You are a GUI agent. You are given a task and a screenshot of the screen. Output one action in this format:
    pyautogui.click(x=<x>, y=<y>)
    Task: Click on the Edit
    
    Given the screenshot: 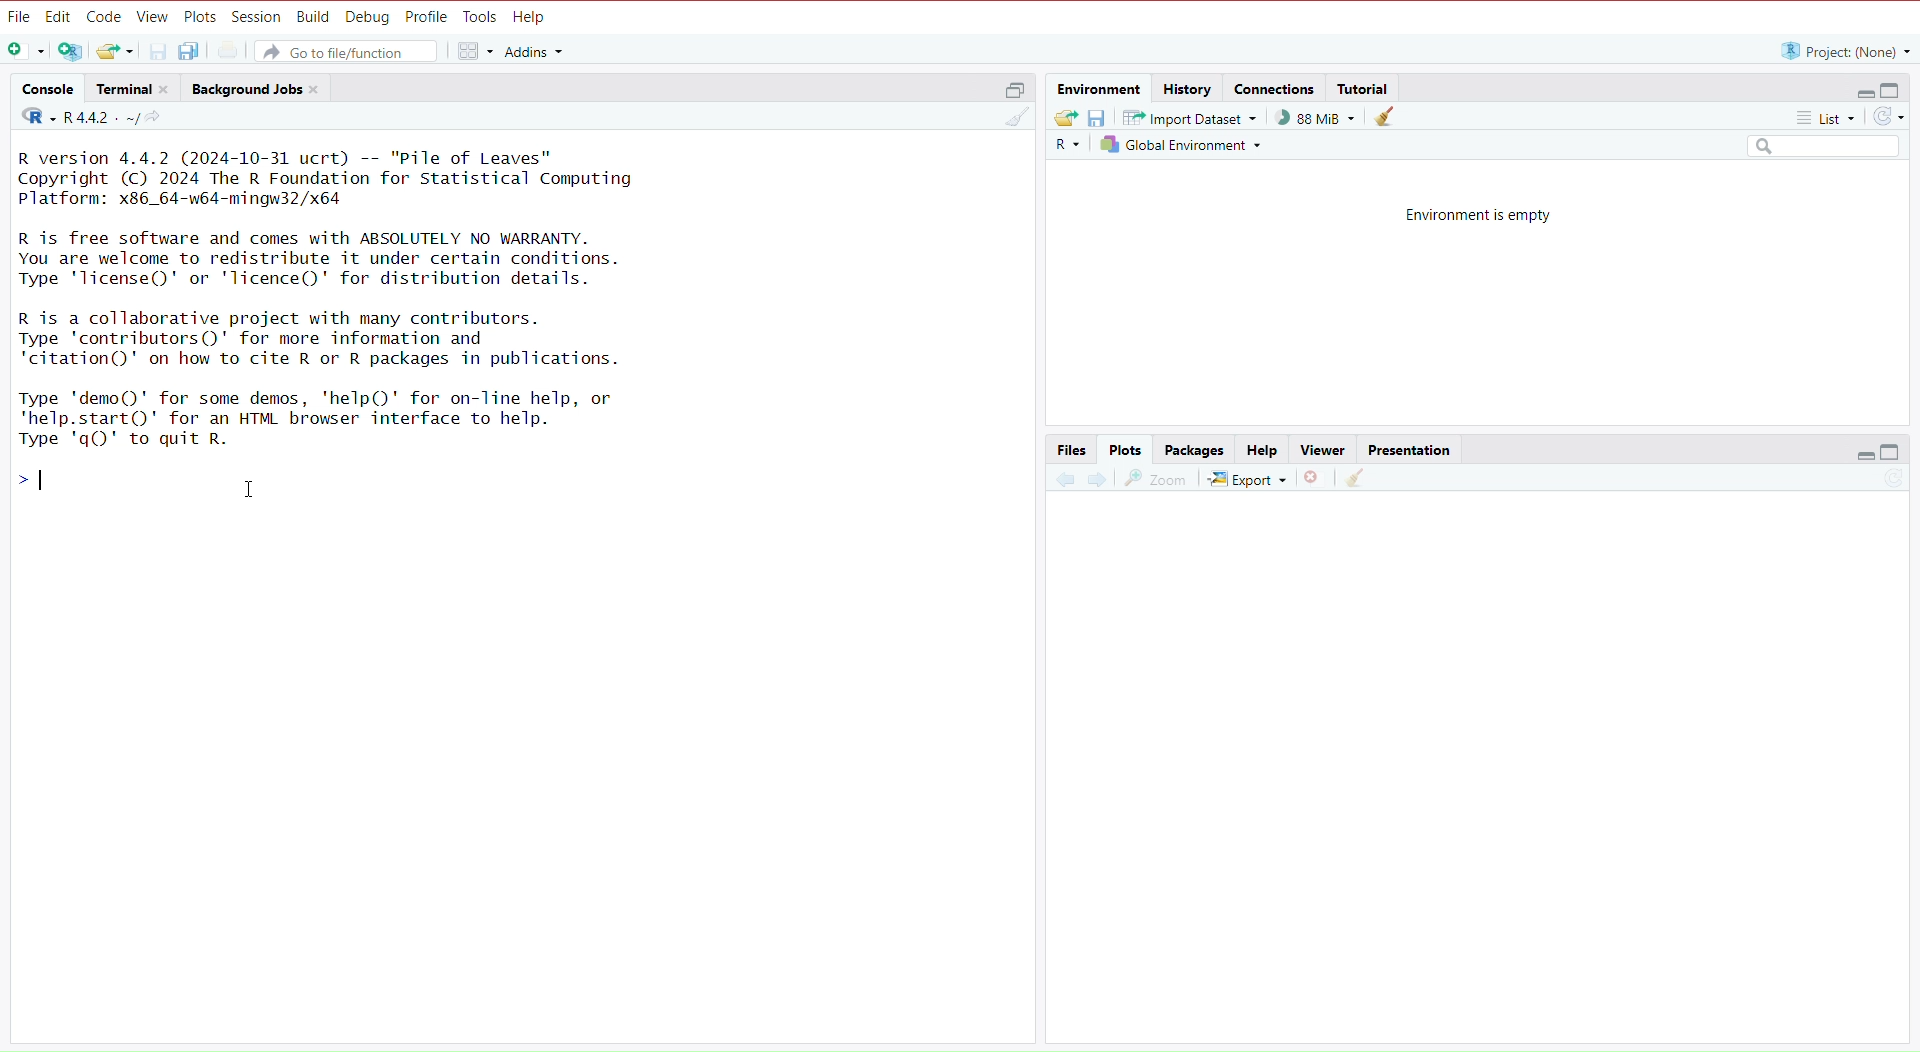 What is the action you would take?
    pyautogui.click(x=59, y=15)
    